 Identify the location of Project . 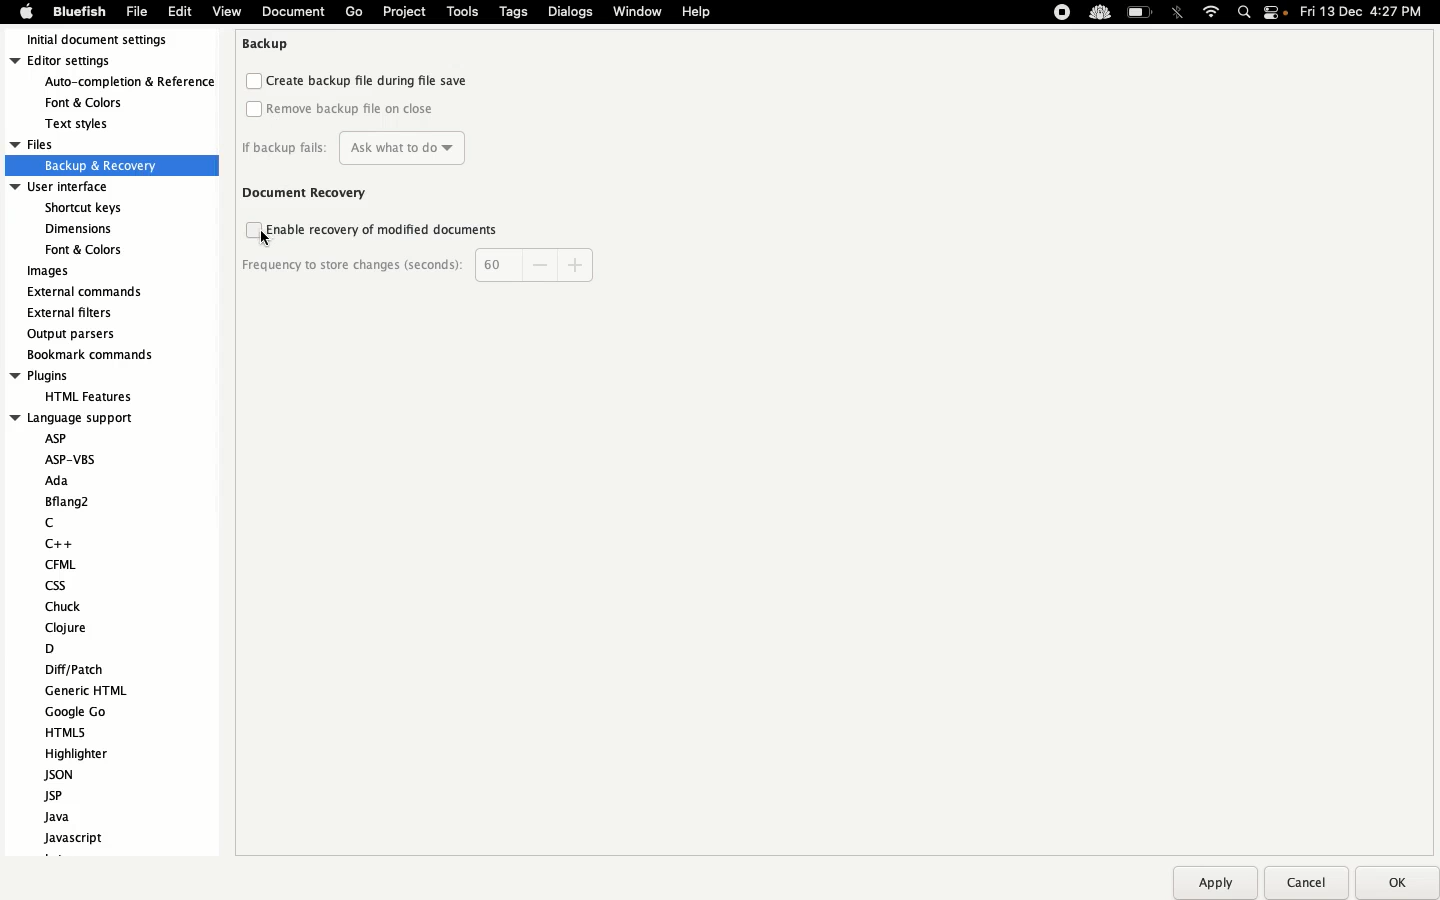
(406, 13).